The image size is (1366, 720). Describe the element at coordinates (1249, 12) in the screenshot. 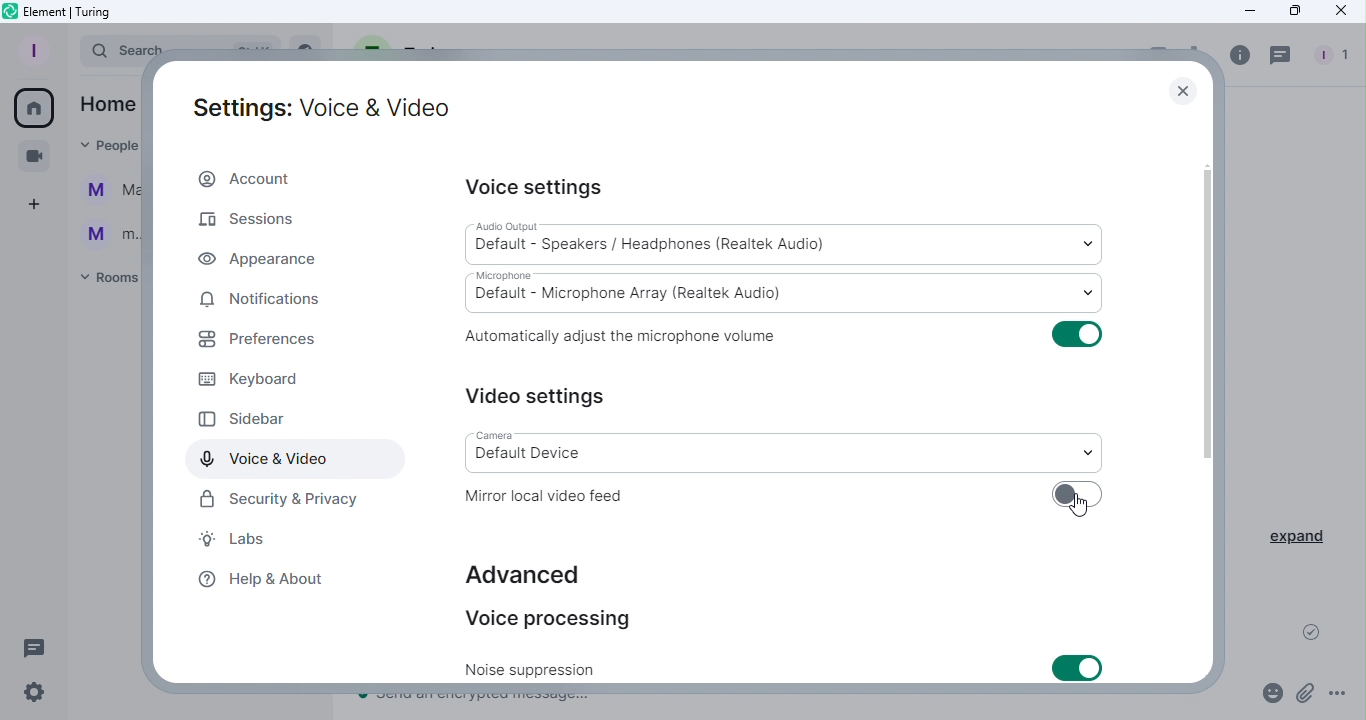

I see `Minimize` at that location.